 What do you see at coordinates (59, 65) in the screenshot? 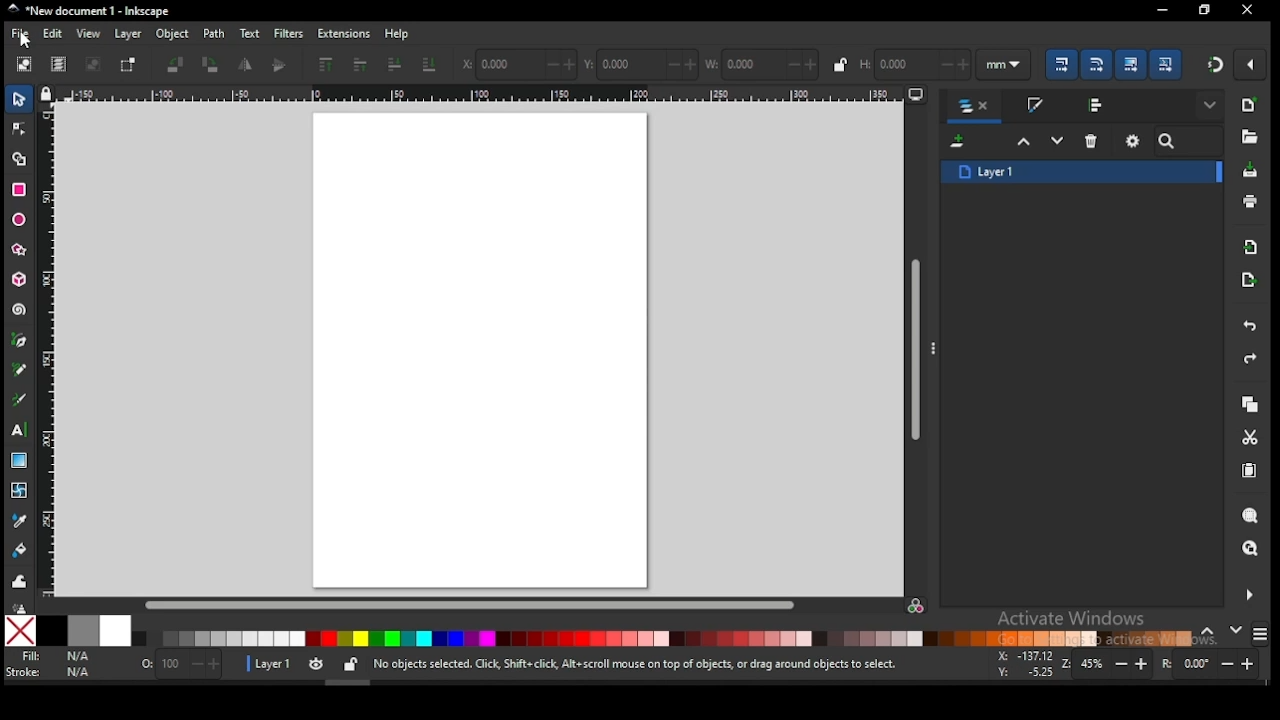
I see `select all in all layers` at bounding box center [59, 65].